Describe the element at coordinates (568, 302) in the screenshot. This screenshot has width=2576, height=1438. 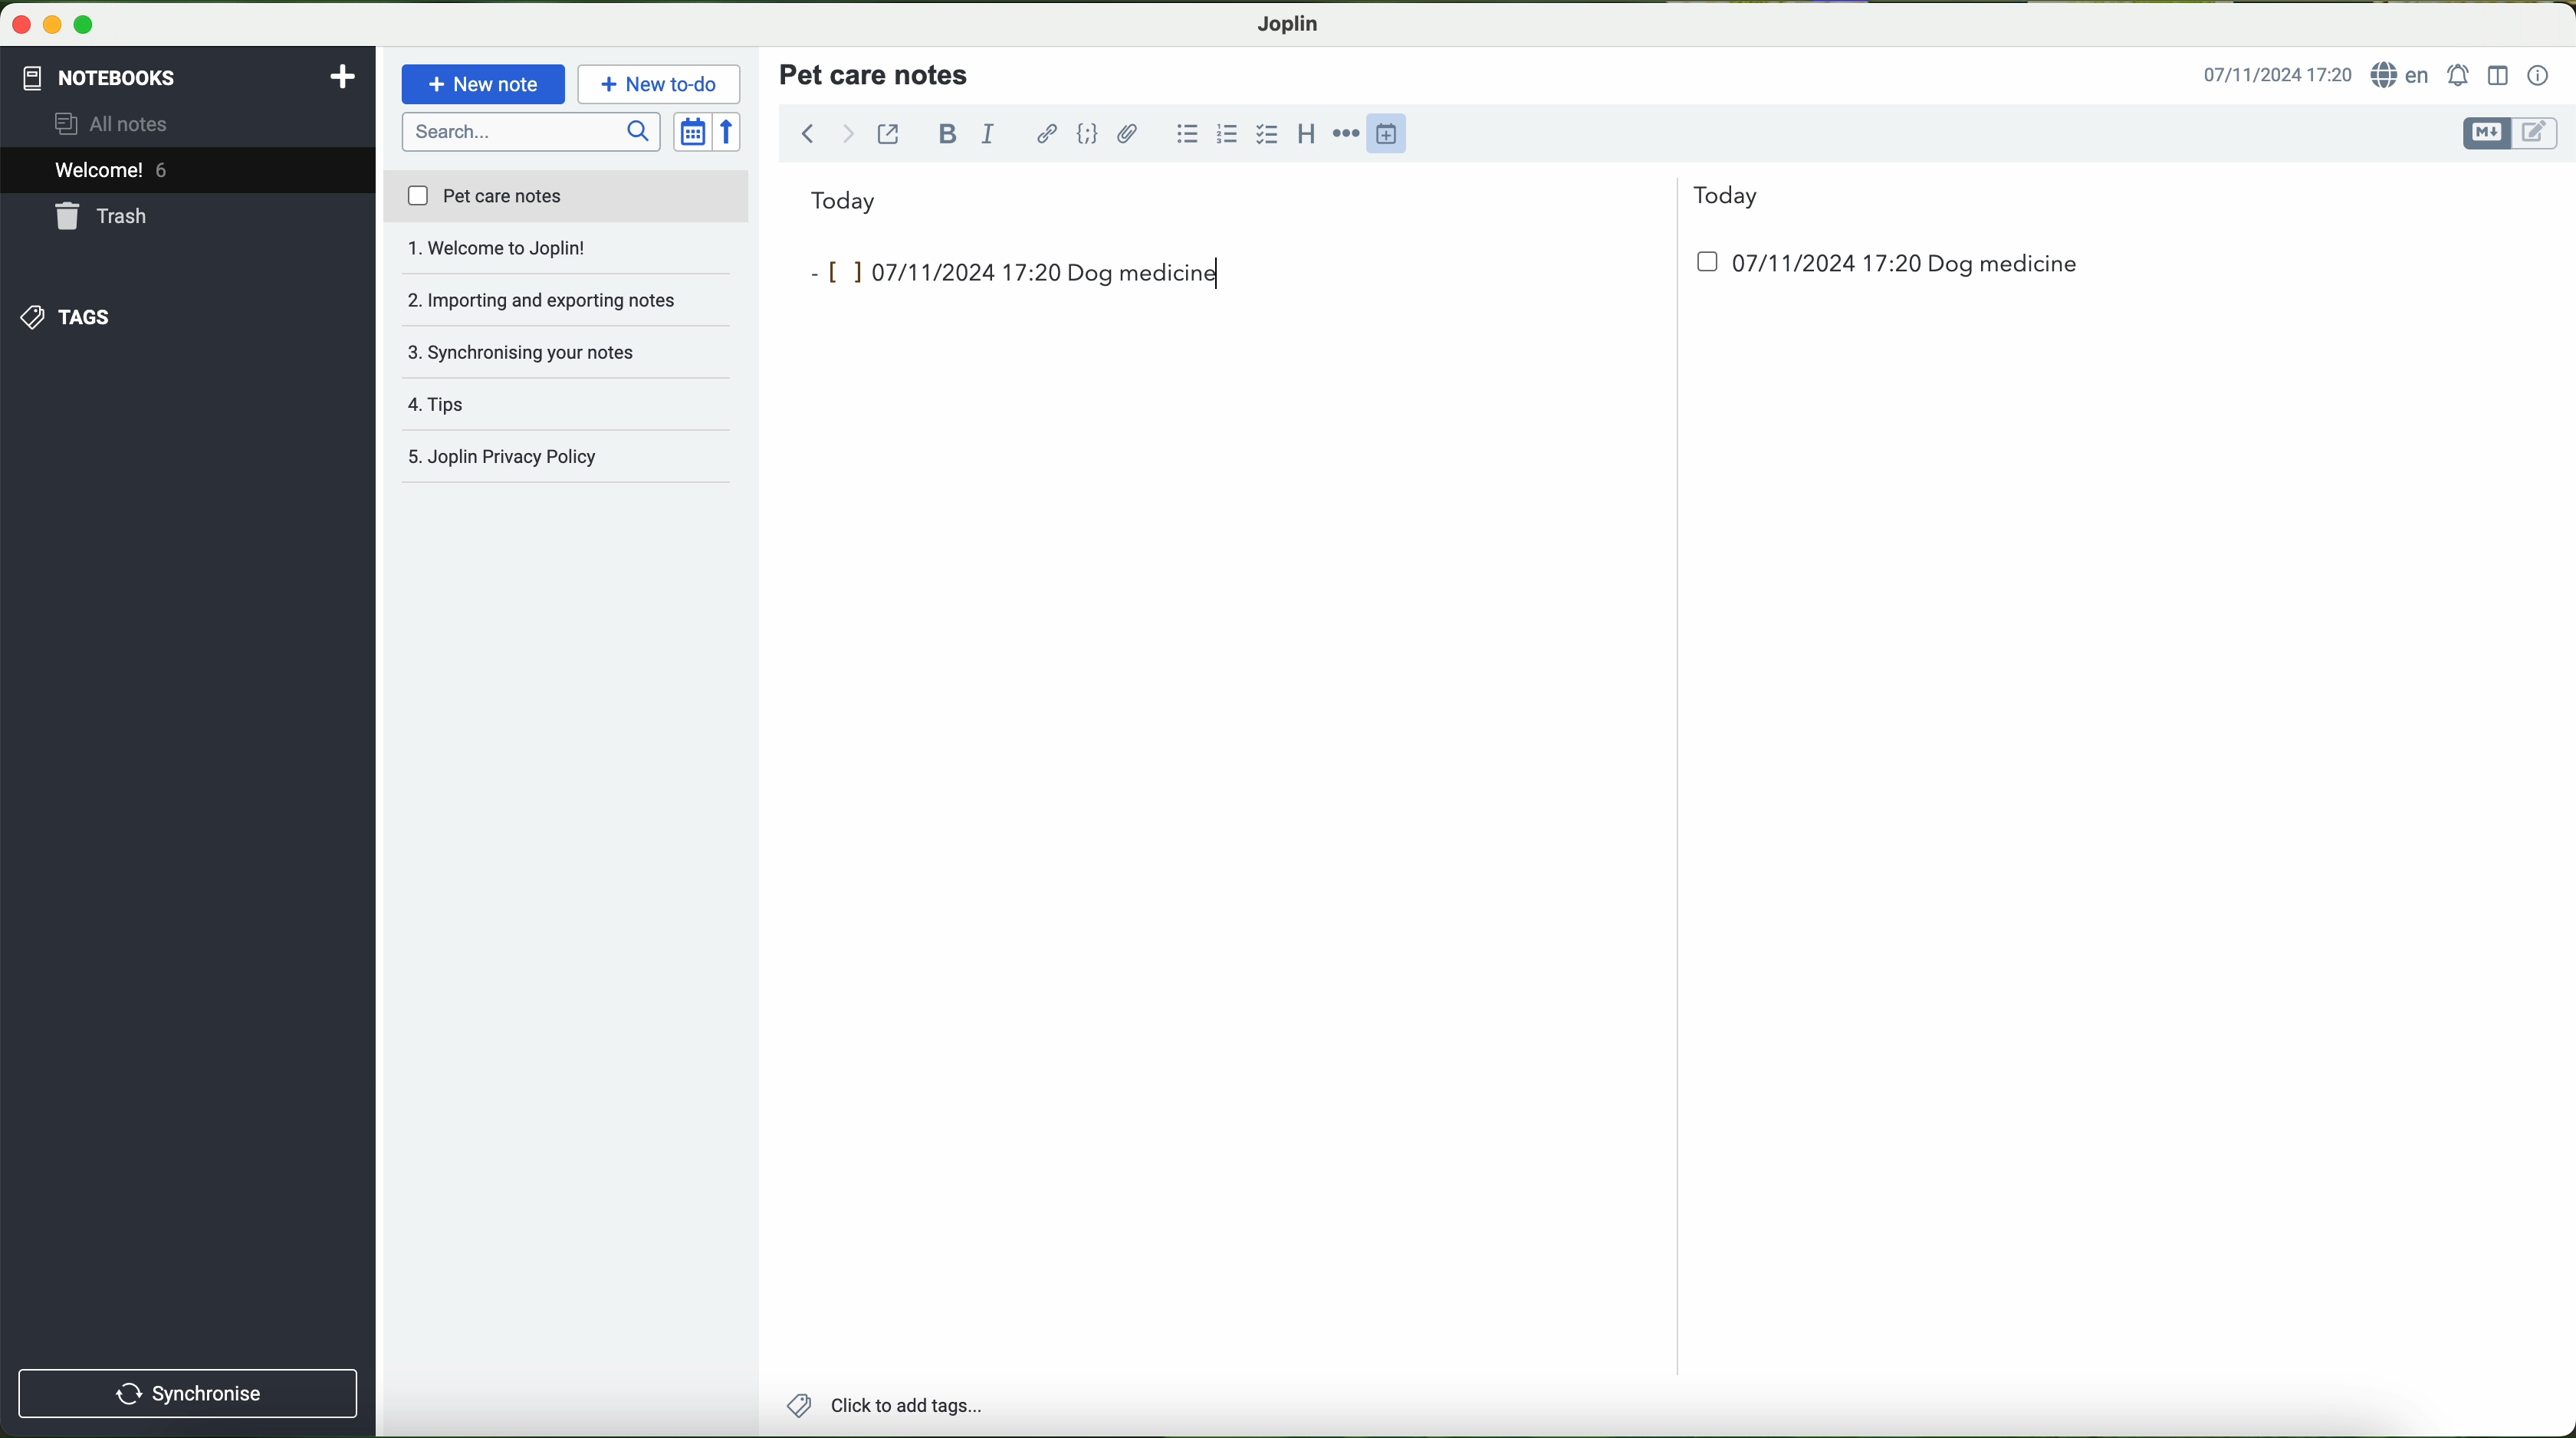
I see `synchronising your notes` at that location.